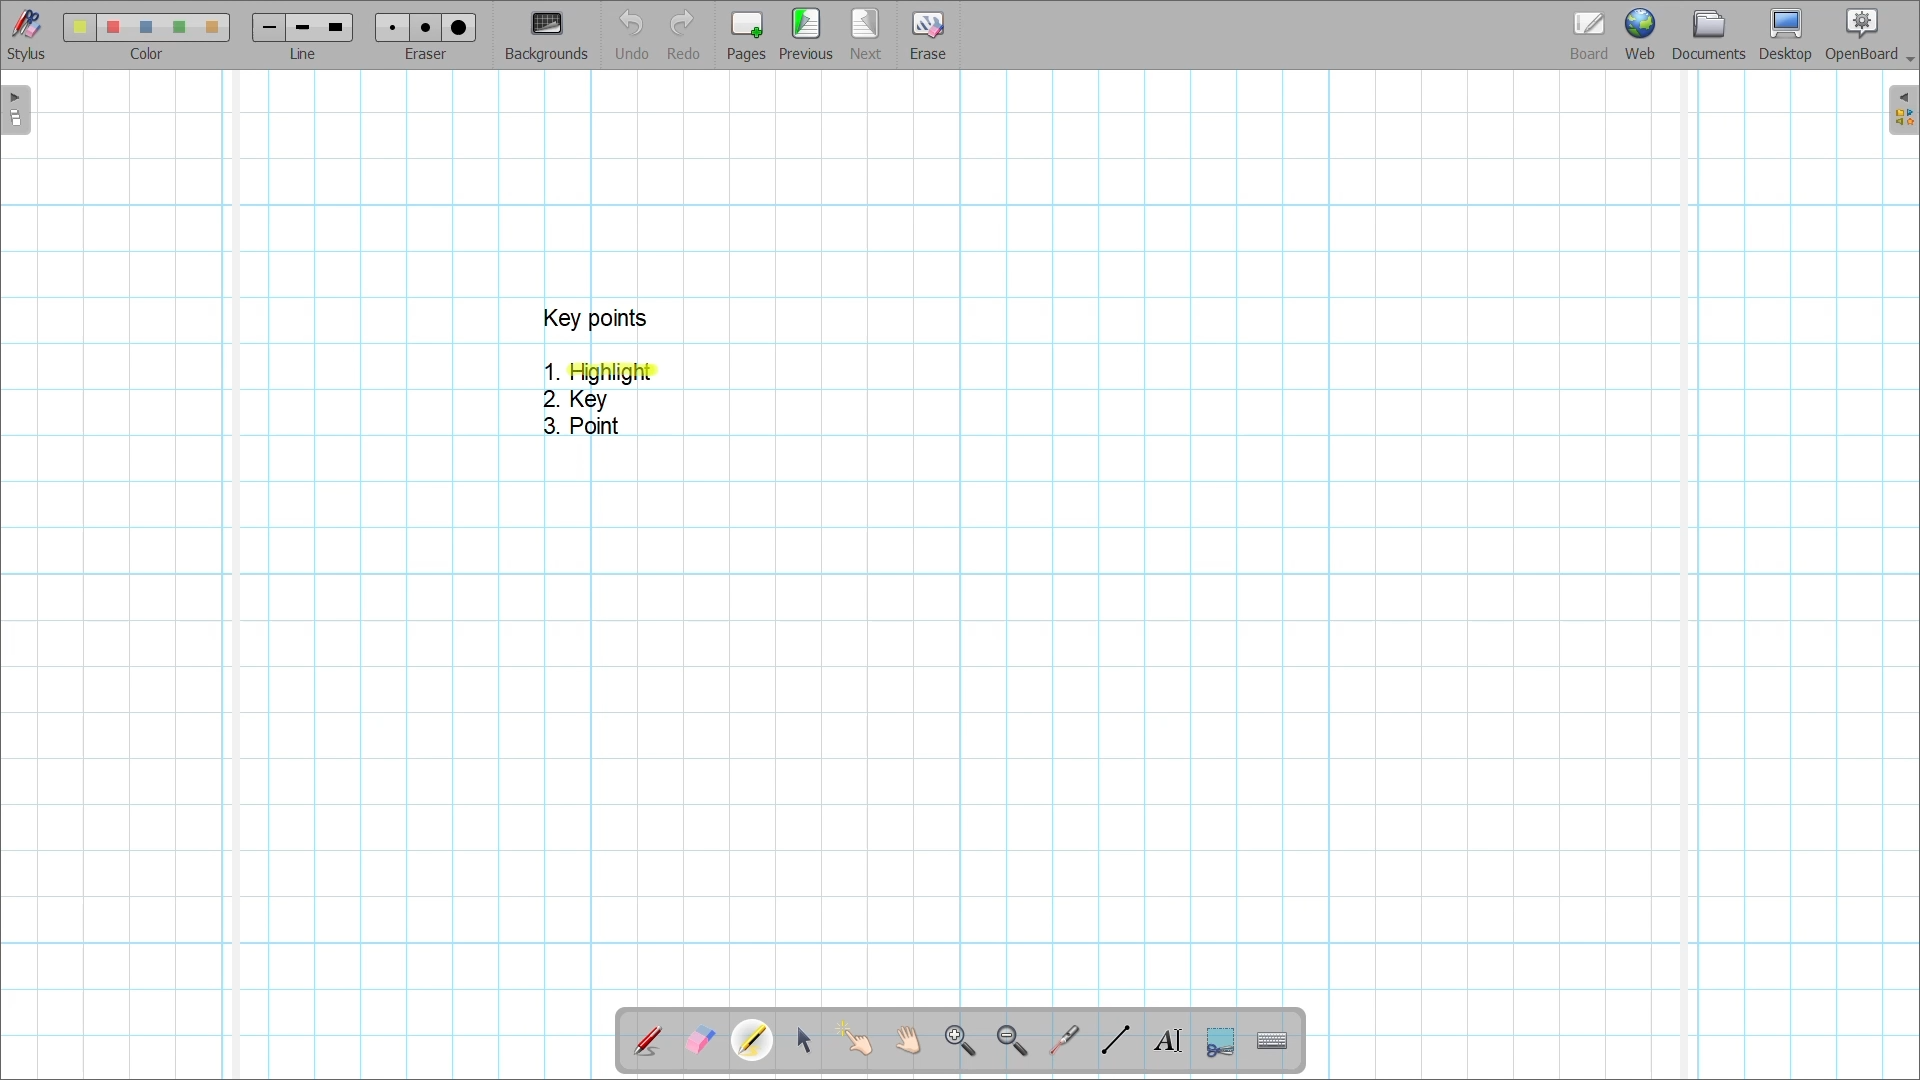  I want to click on eraser 3, so click(460, 27).